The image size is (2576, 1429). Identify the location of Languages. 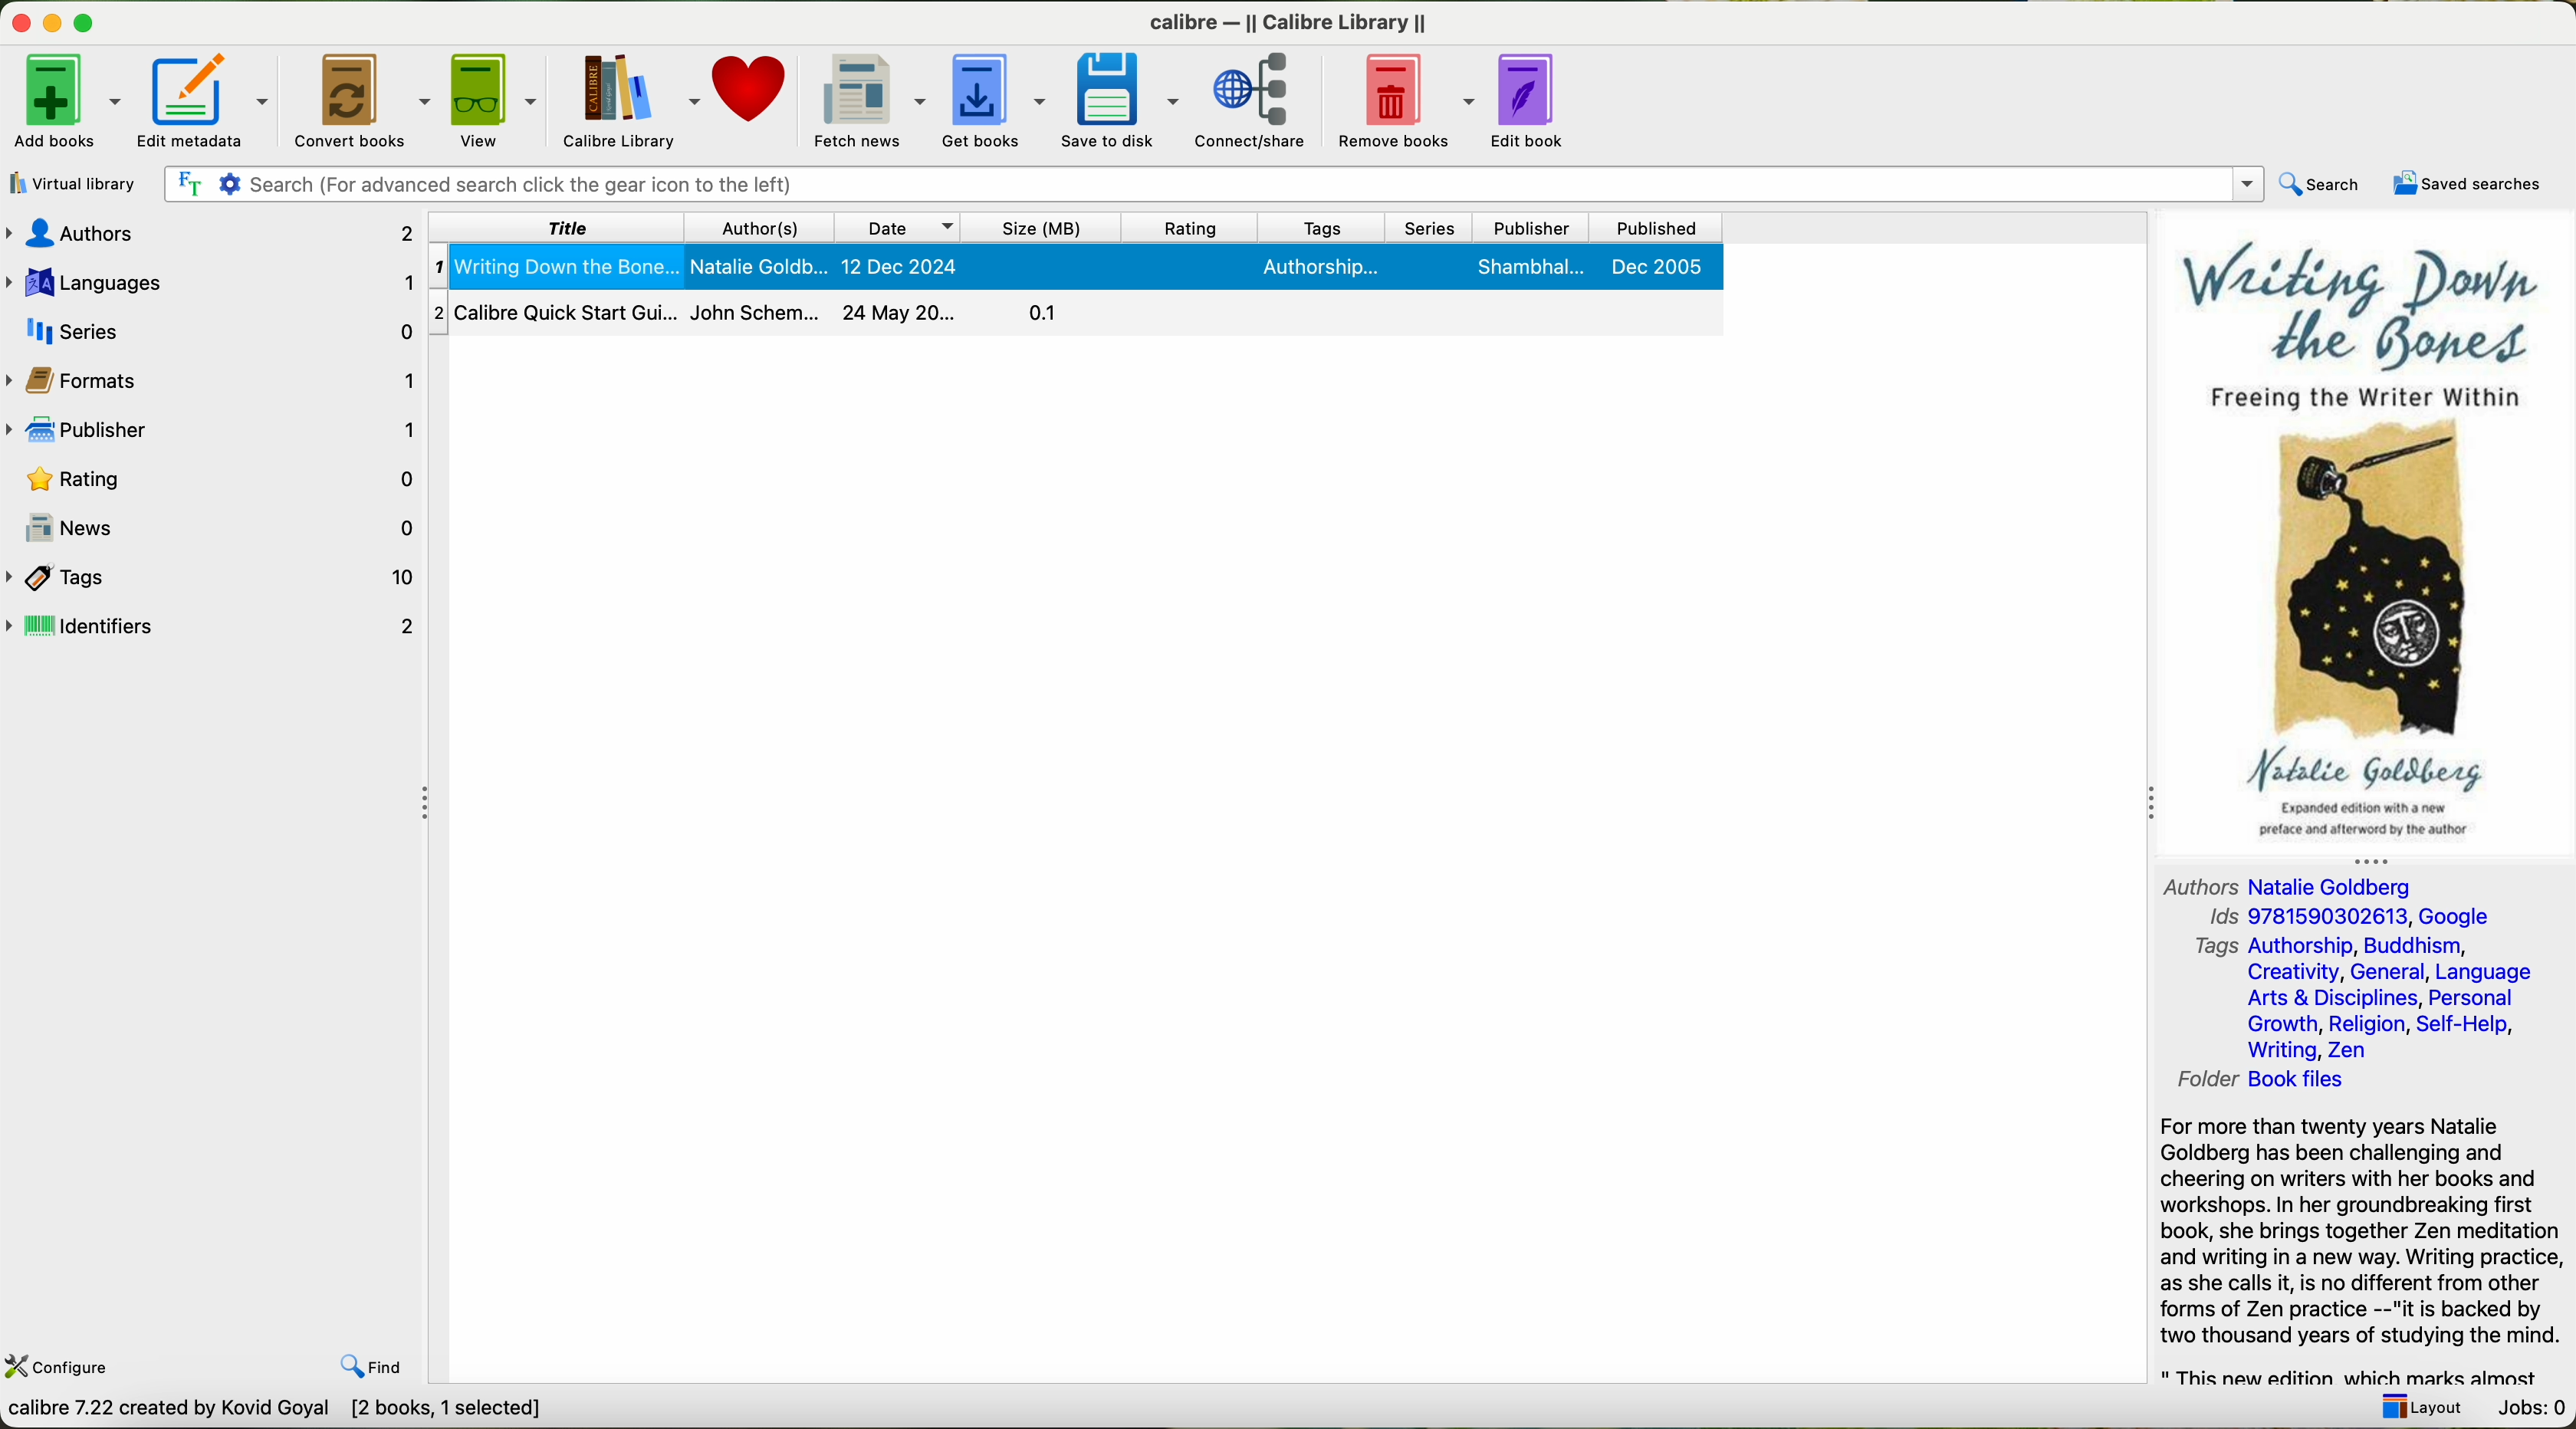
(219, 284).